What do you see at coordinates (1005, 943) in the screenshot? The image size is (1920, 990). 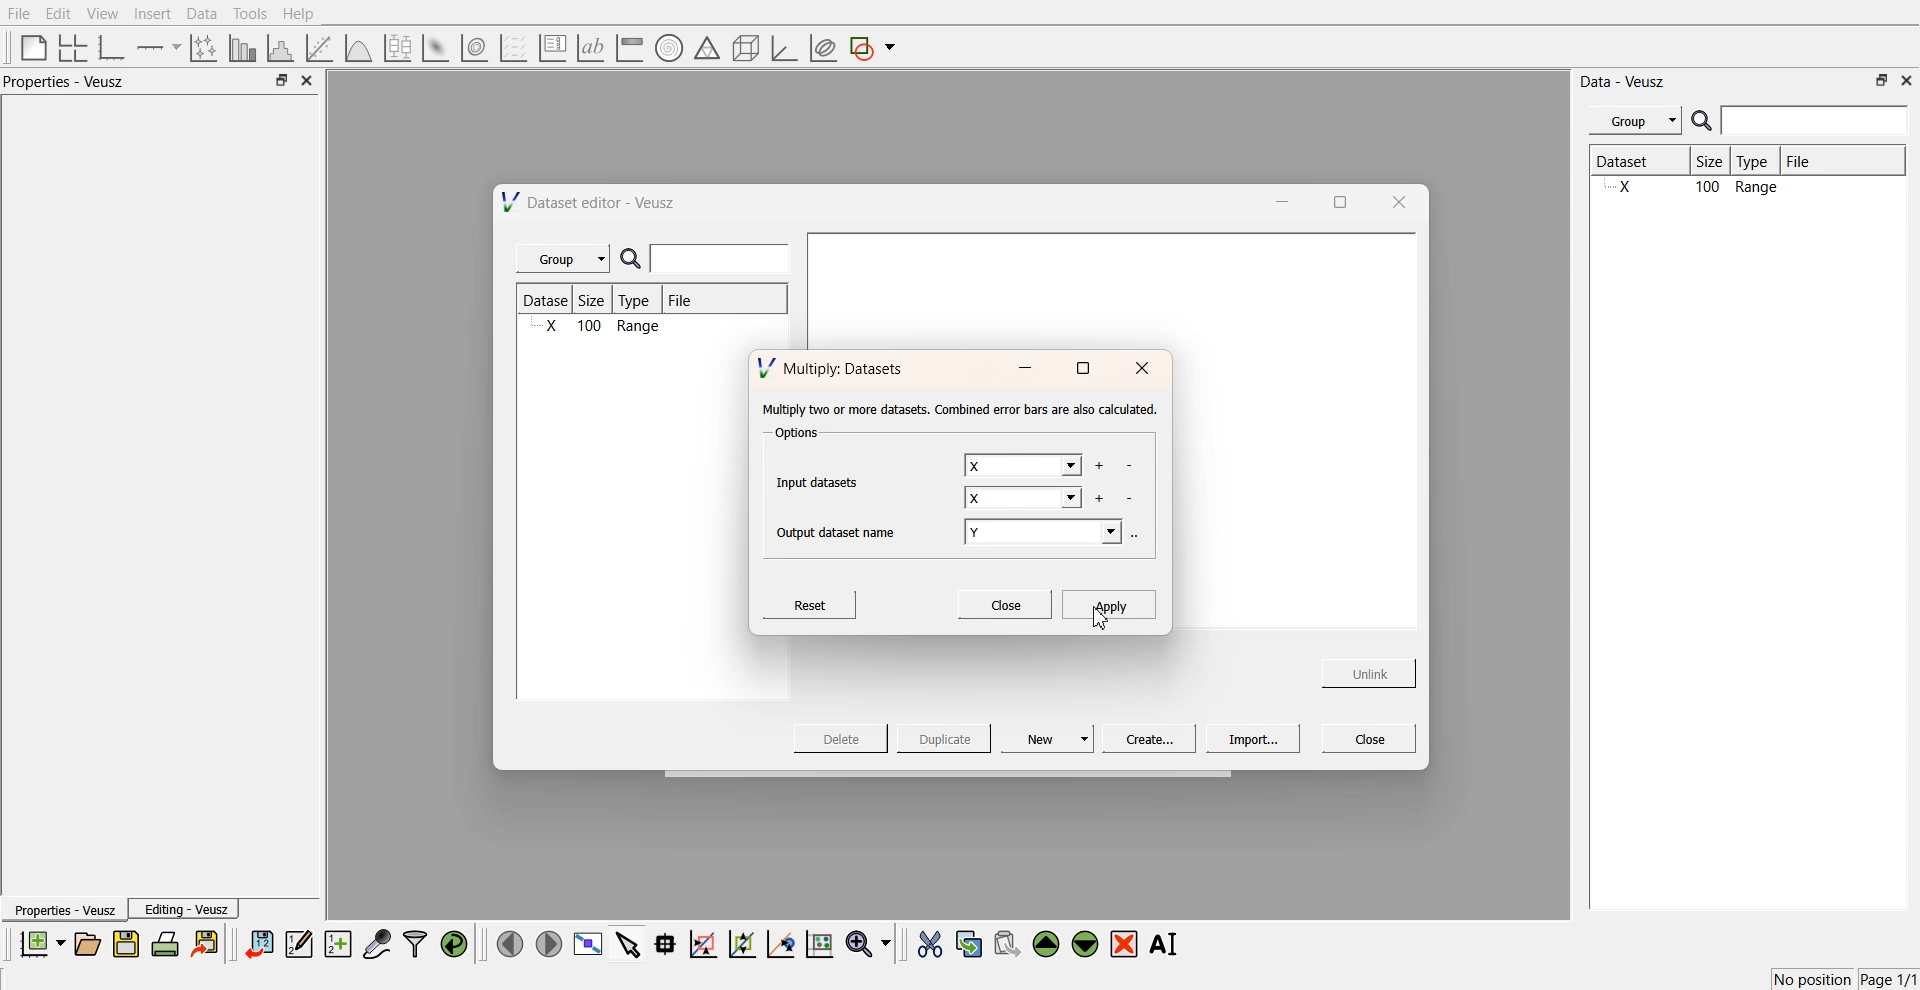 I see `paste the selected widgets` at bounding box center [1005, 943].